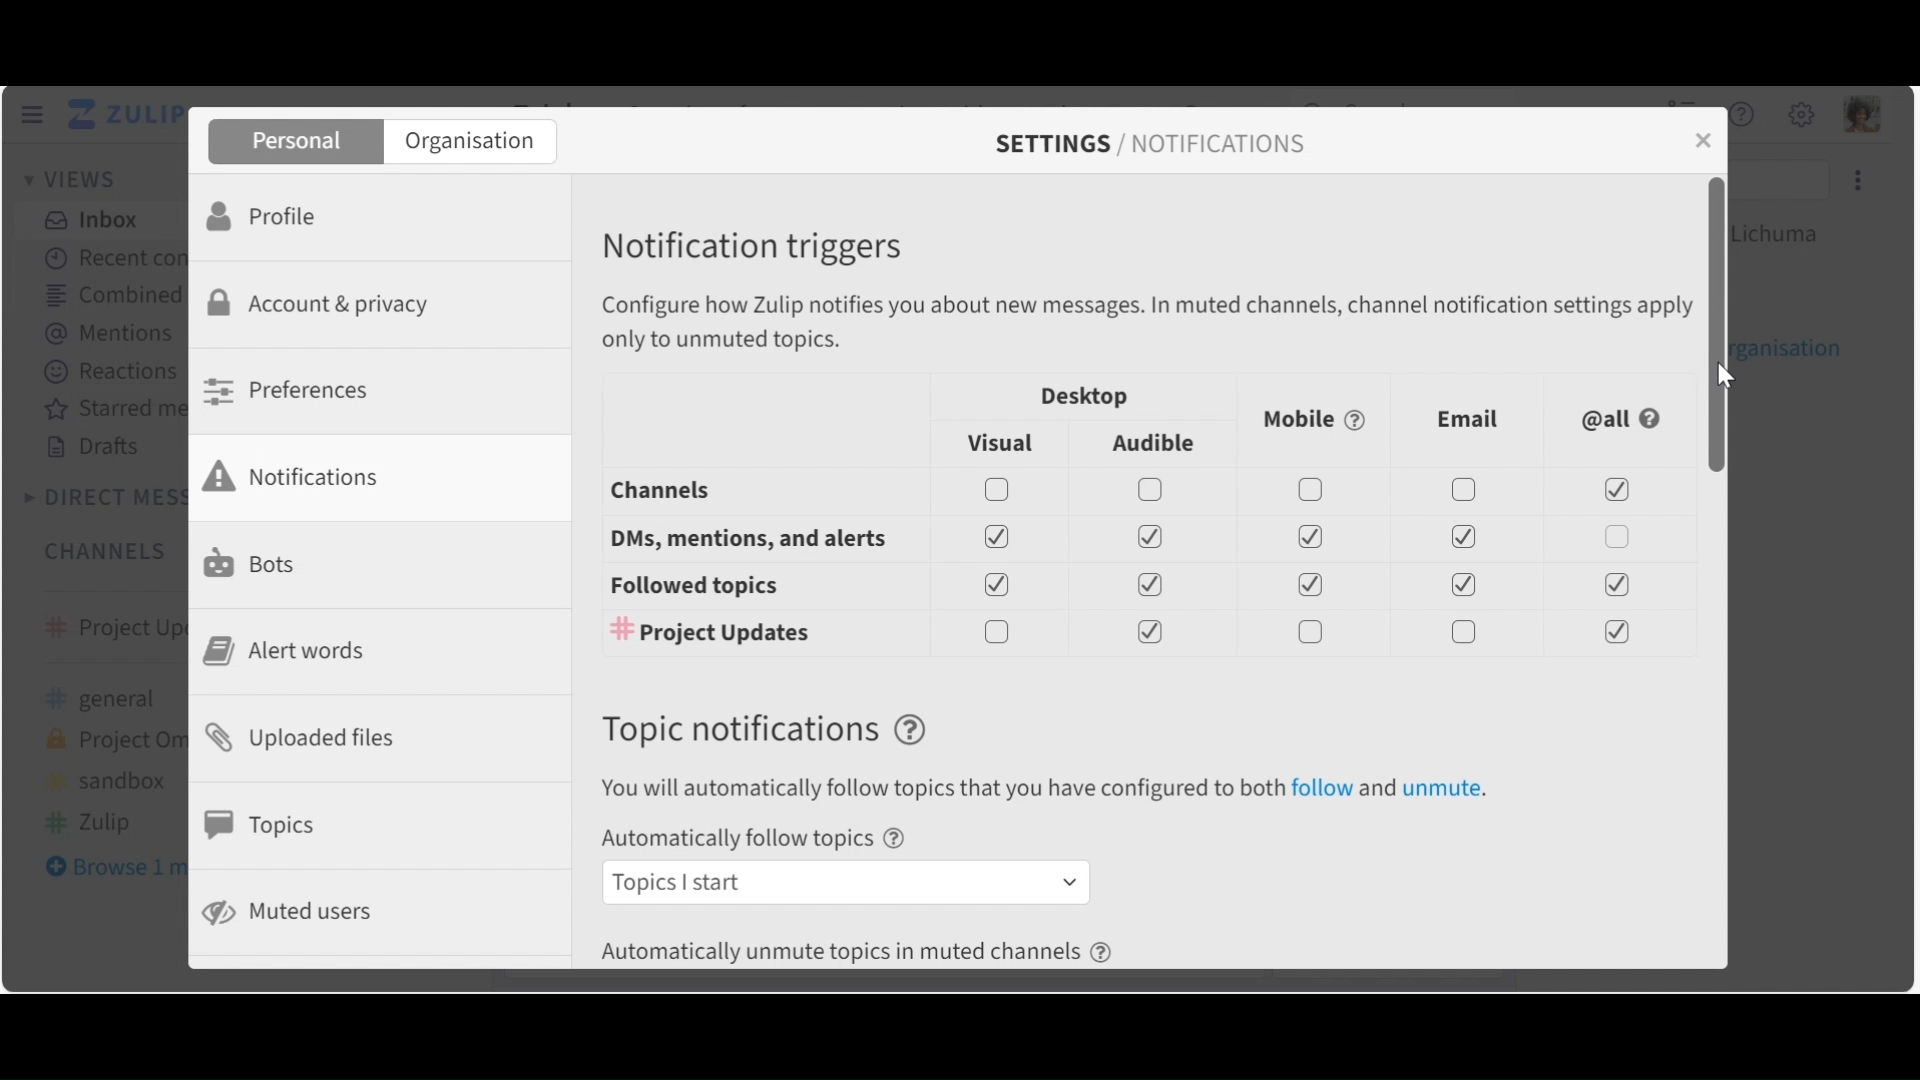 The width and height of the screenshot is (1920, 1080). I want to click on text, so click(1058, 791).